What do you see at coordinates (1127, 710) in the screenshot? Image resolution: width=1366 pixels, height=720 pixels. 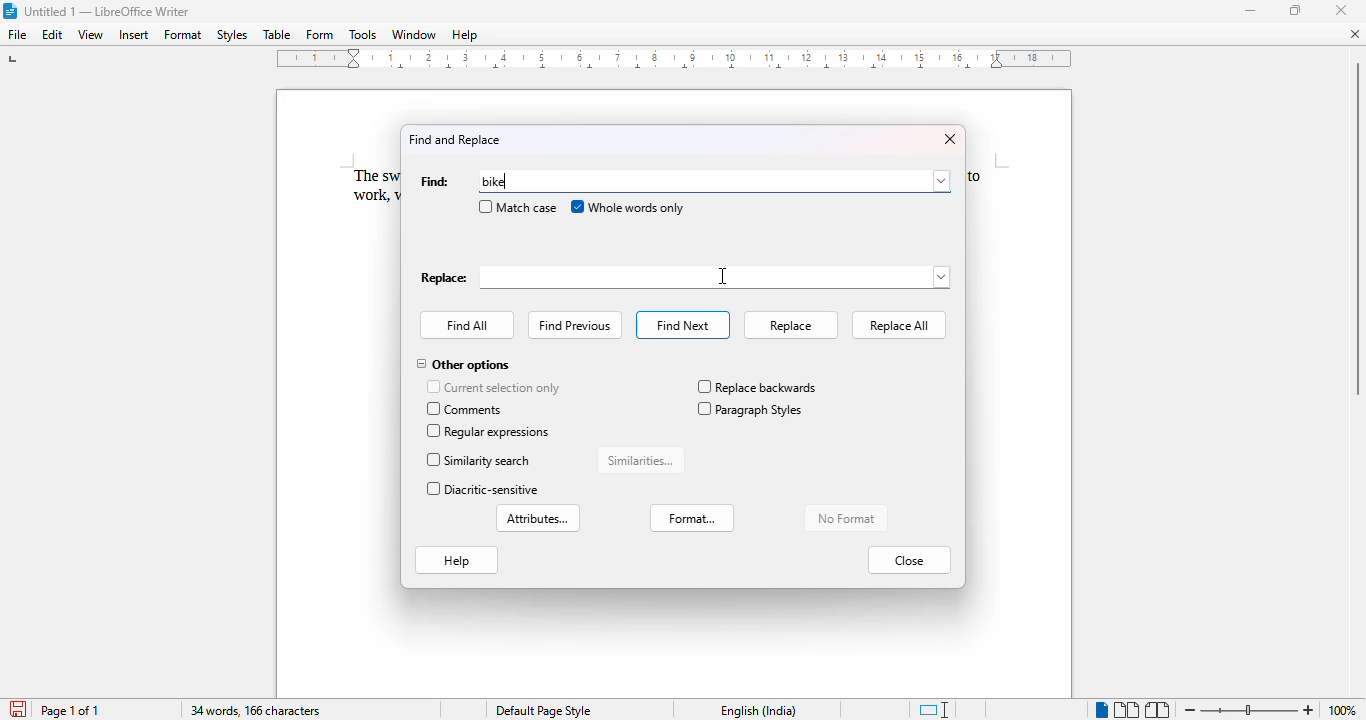 I see `multi-page view` at bounding box center [1127, 710].